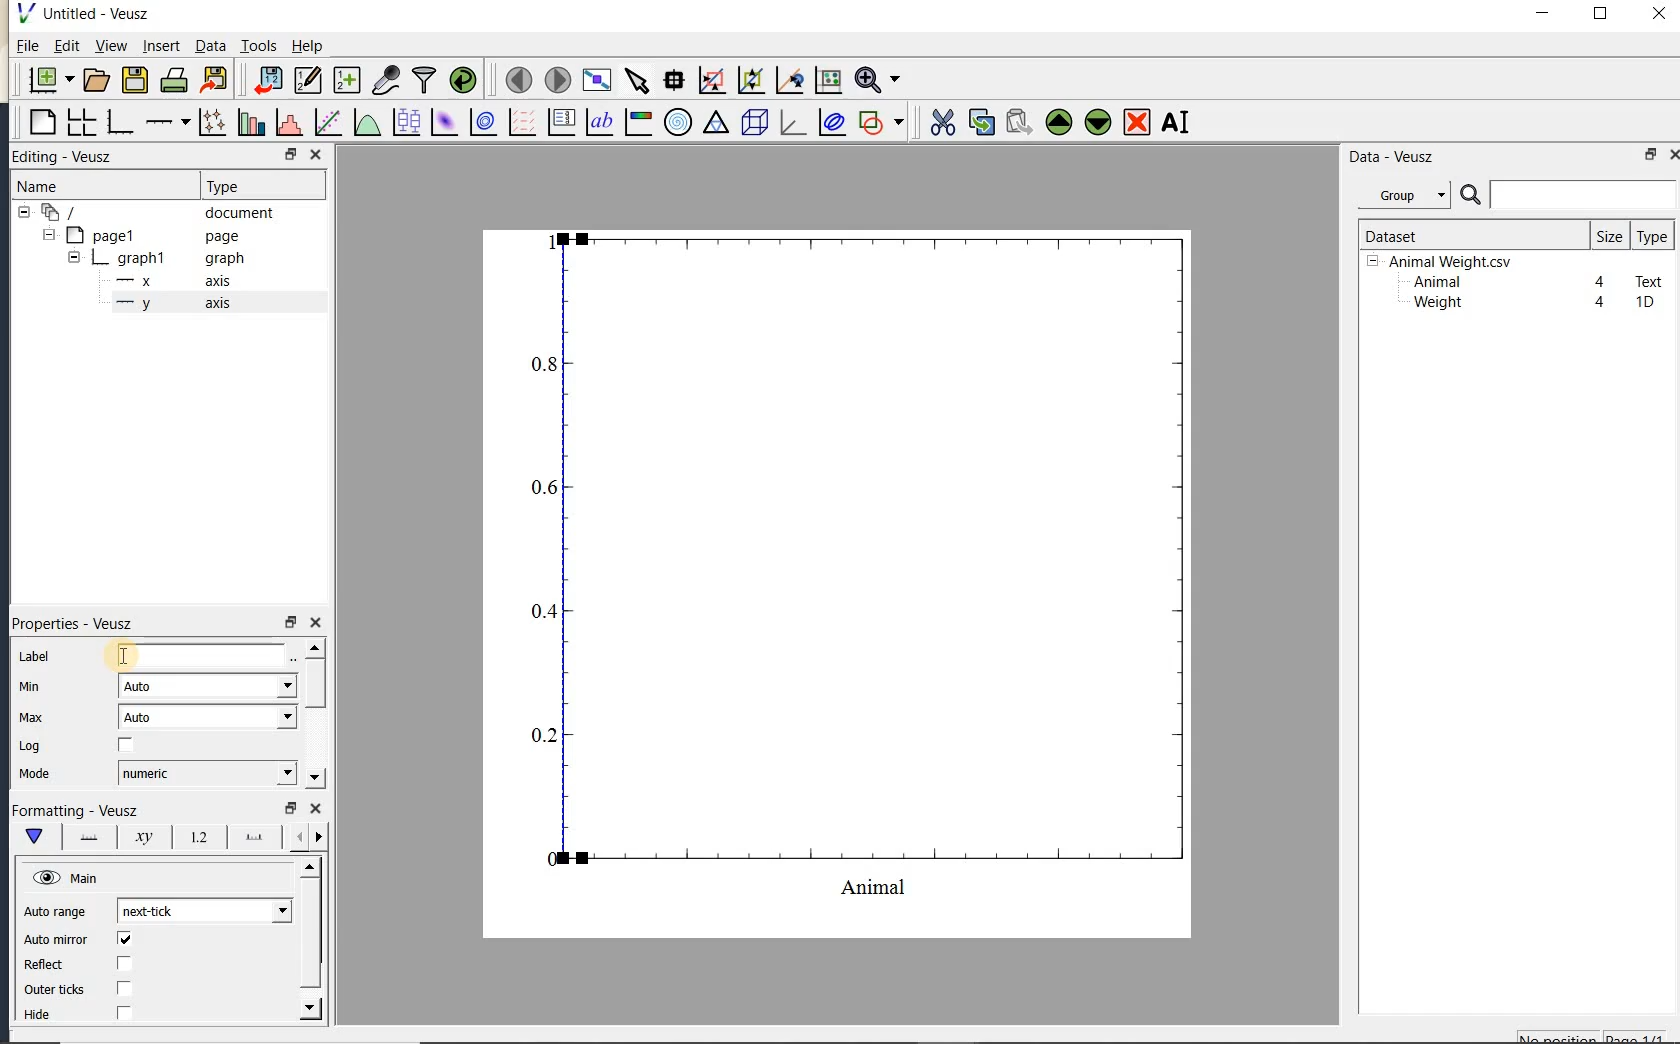  I want to click on click to zoom out of graph axes, so click(752, 79).